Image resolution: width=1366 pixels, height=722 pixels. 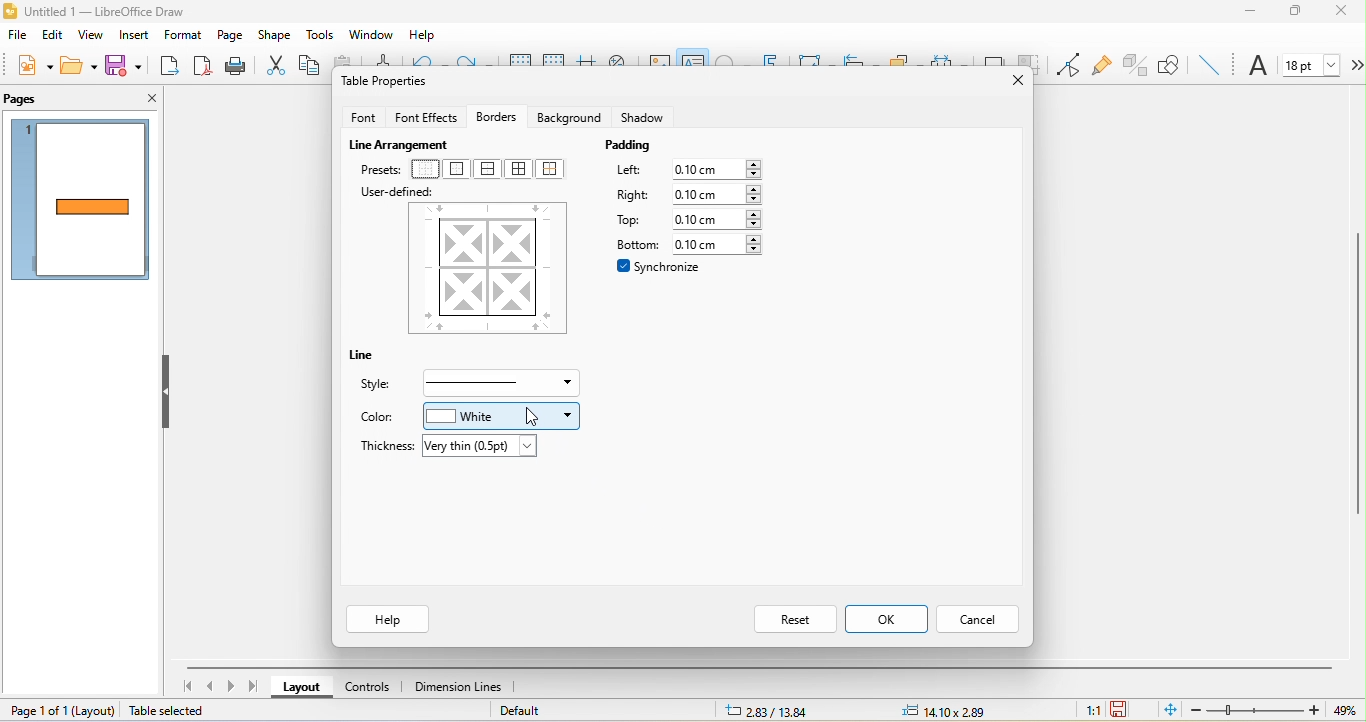 What do you see at coordinates (123, 65) in the screenshot?
I see `save` at bounding box center [123, 65].